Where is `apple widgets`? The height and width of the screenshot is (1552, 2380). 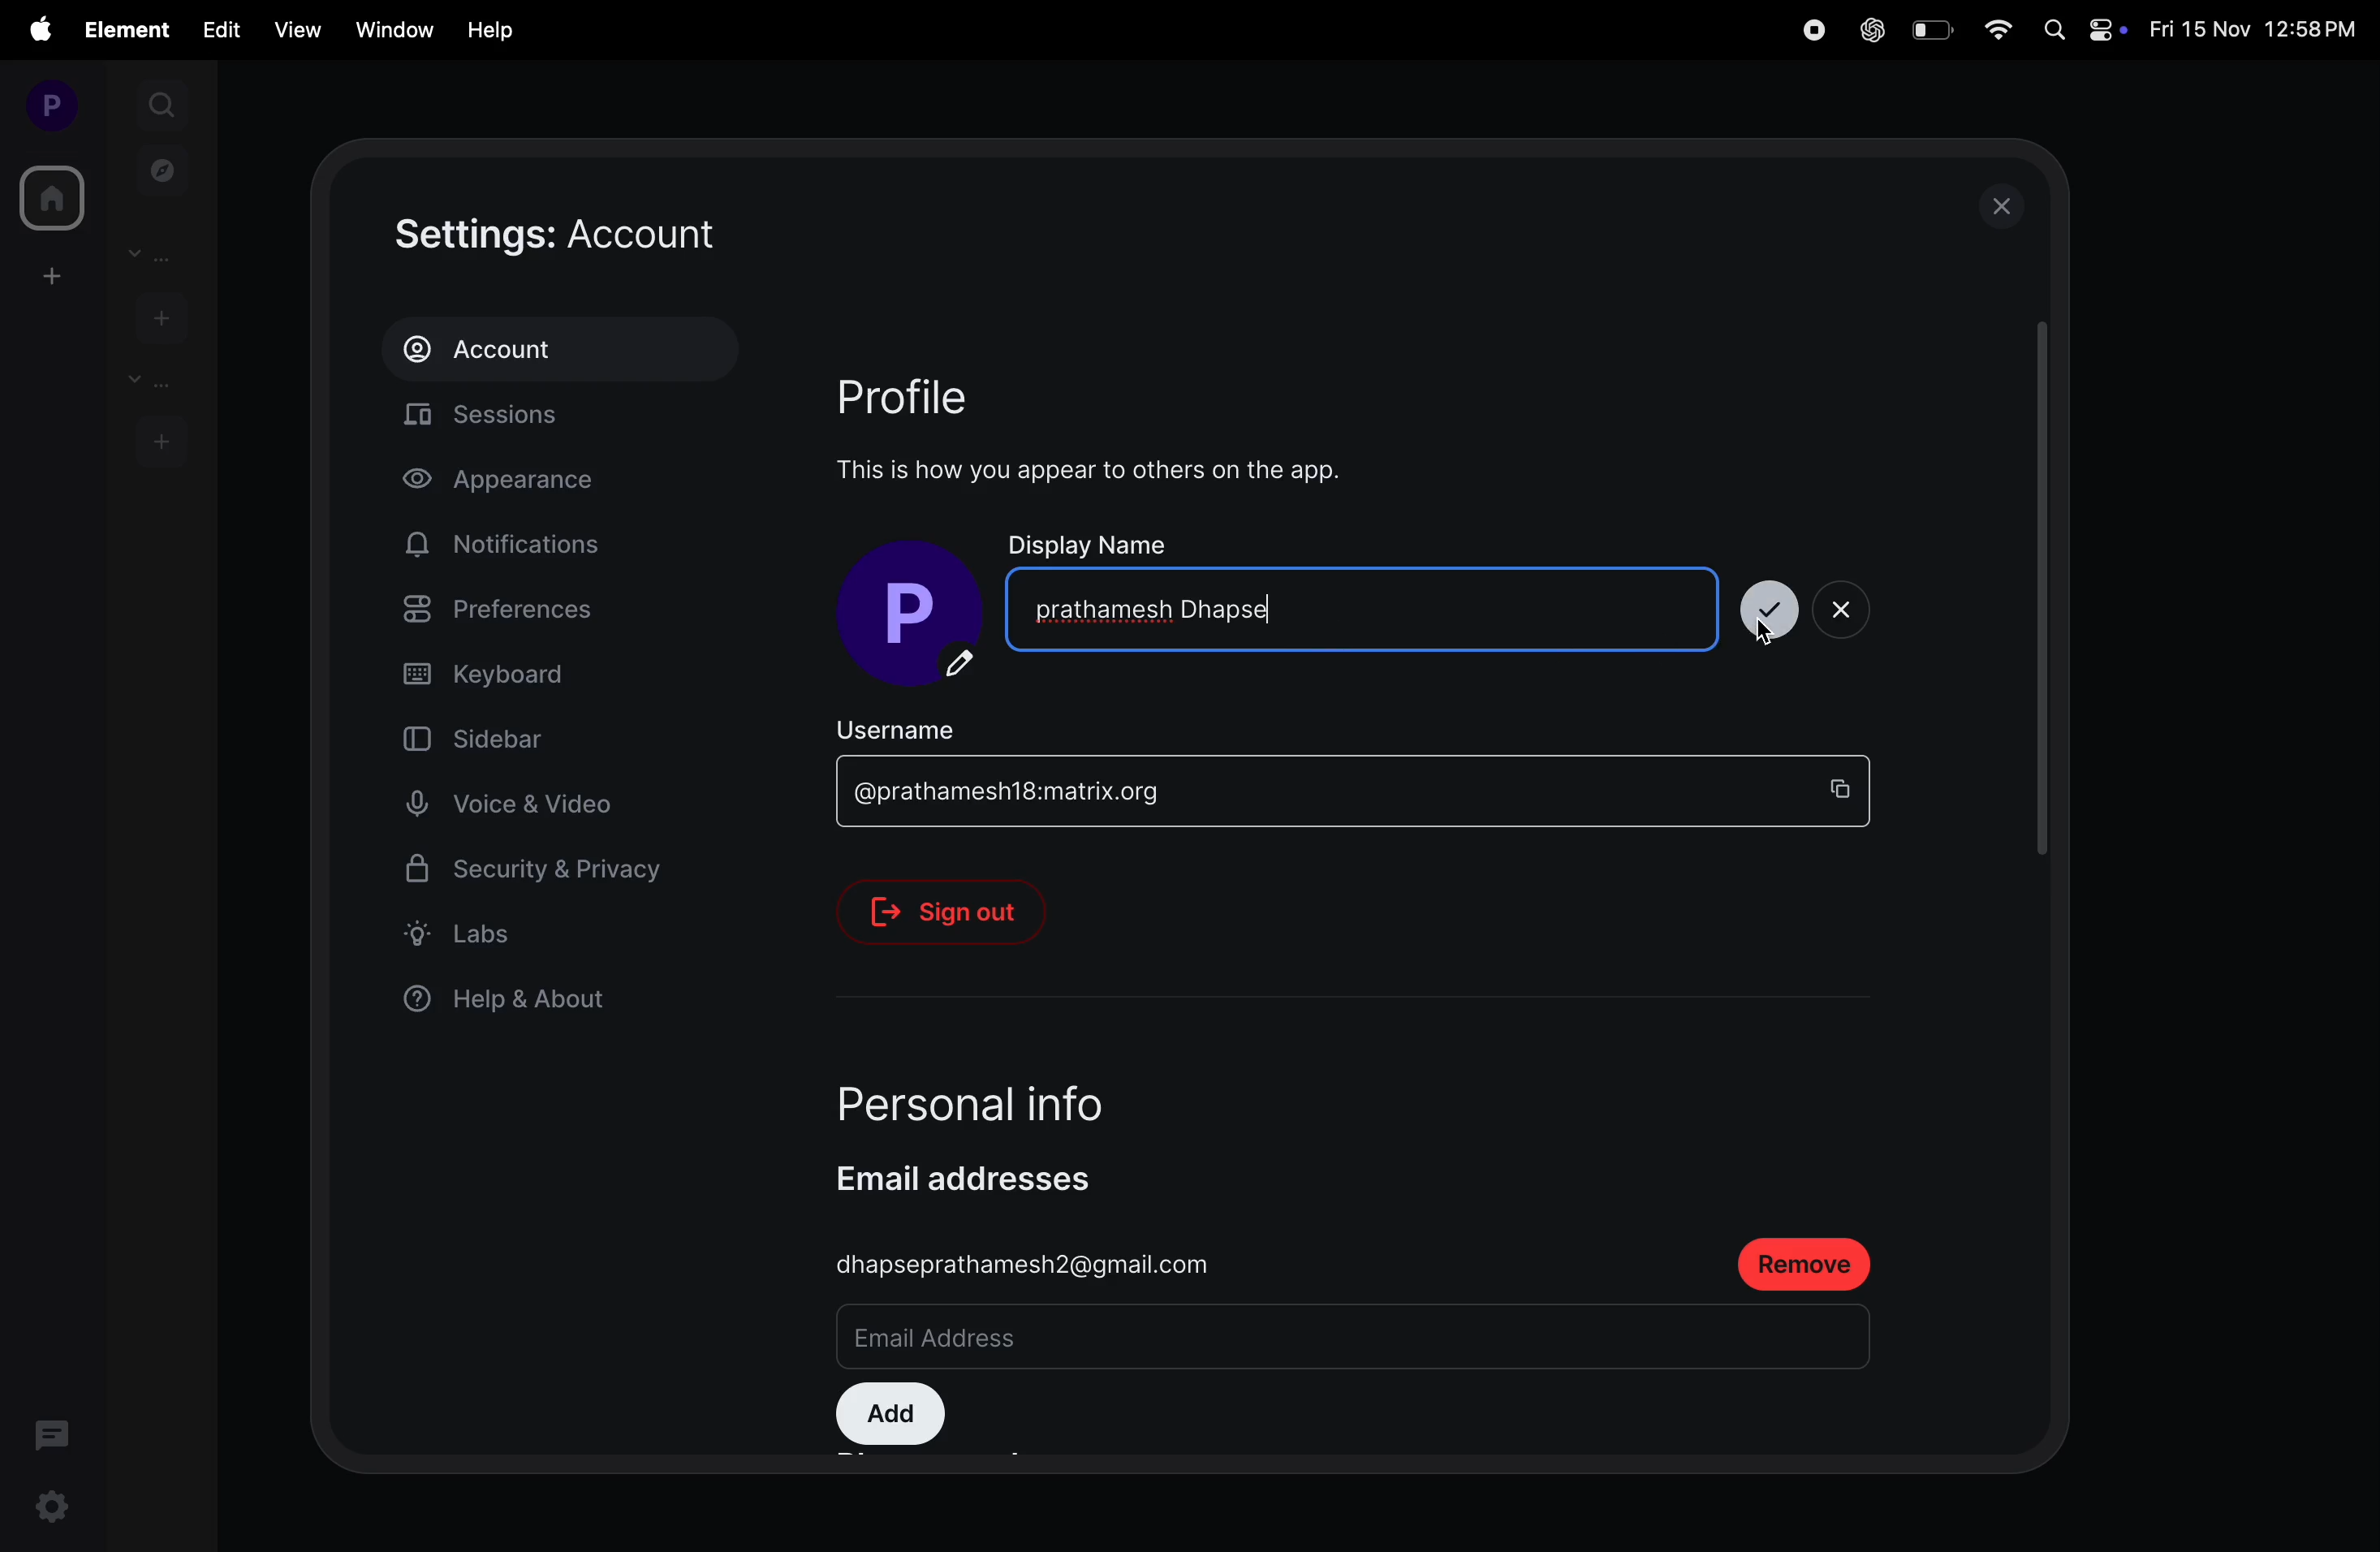
apple widgets is located at coordinates (2084, 28).